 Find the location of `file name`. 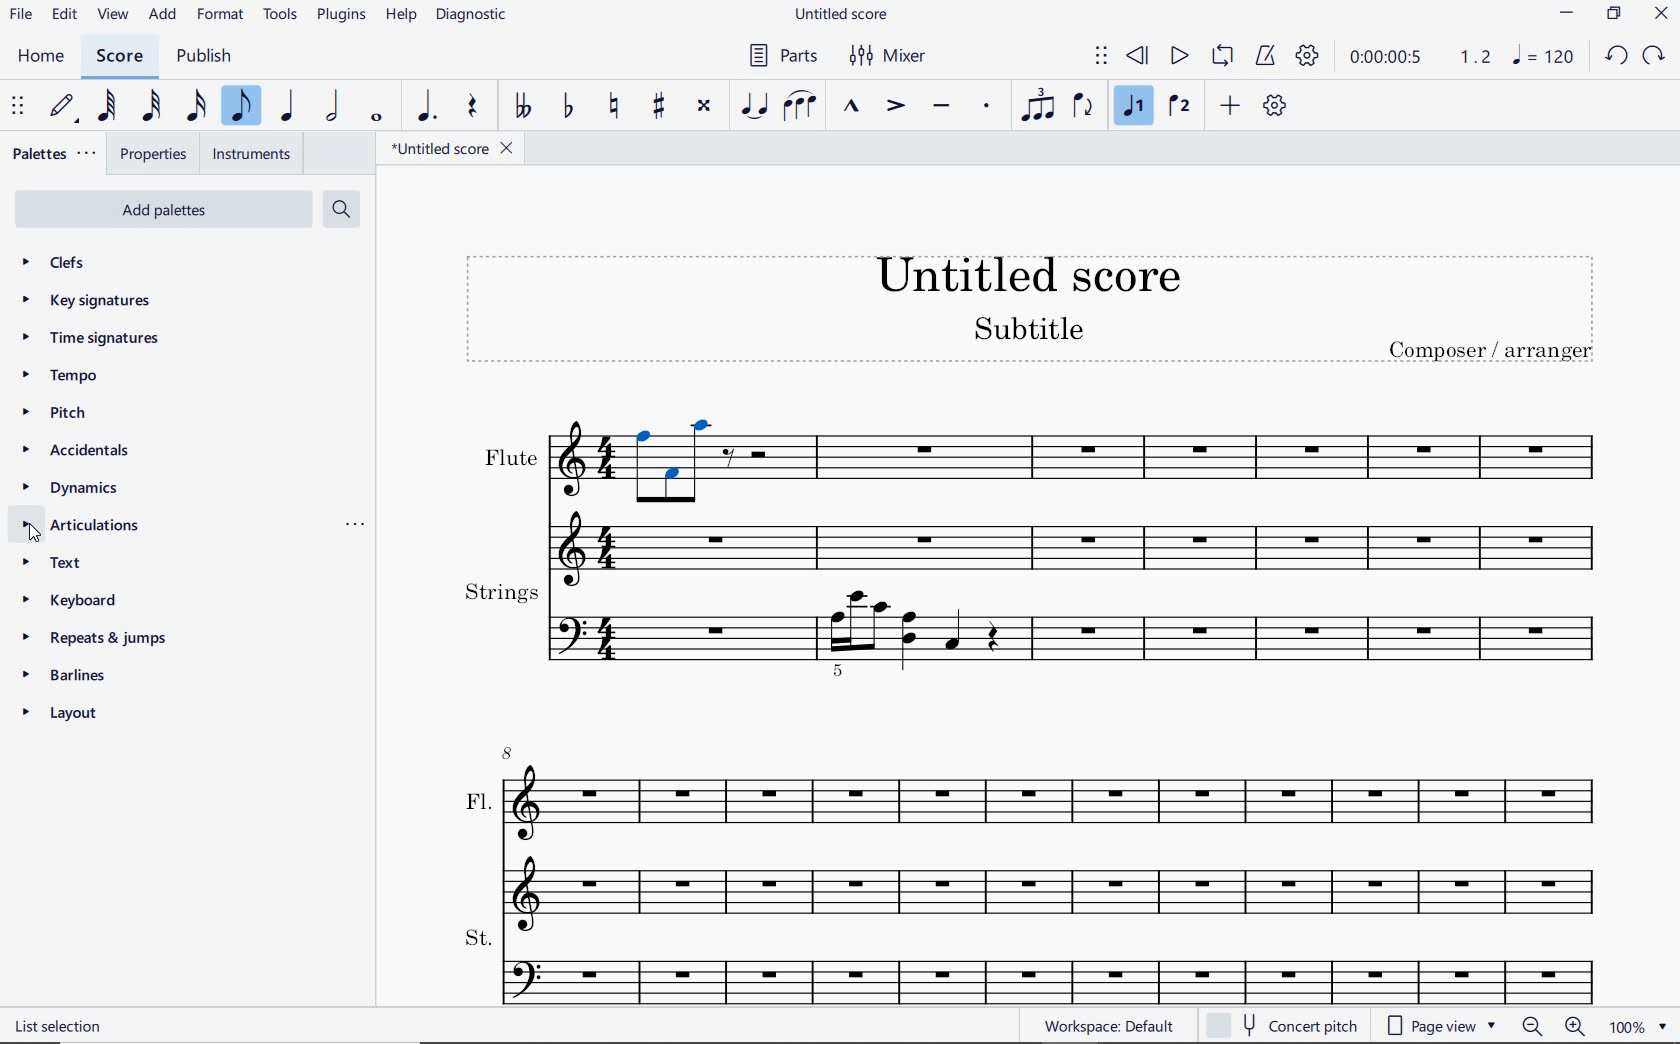

file name is located at coordinates (844, 13).